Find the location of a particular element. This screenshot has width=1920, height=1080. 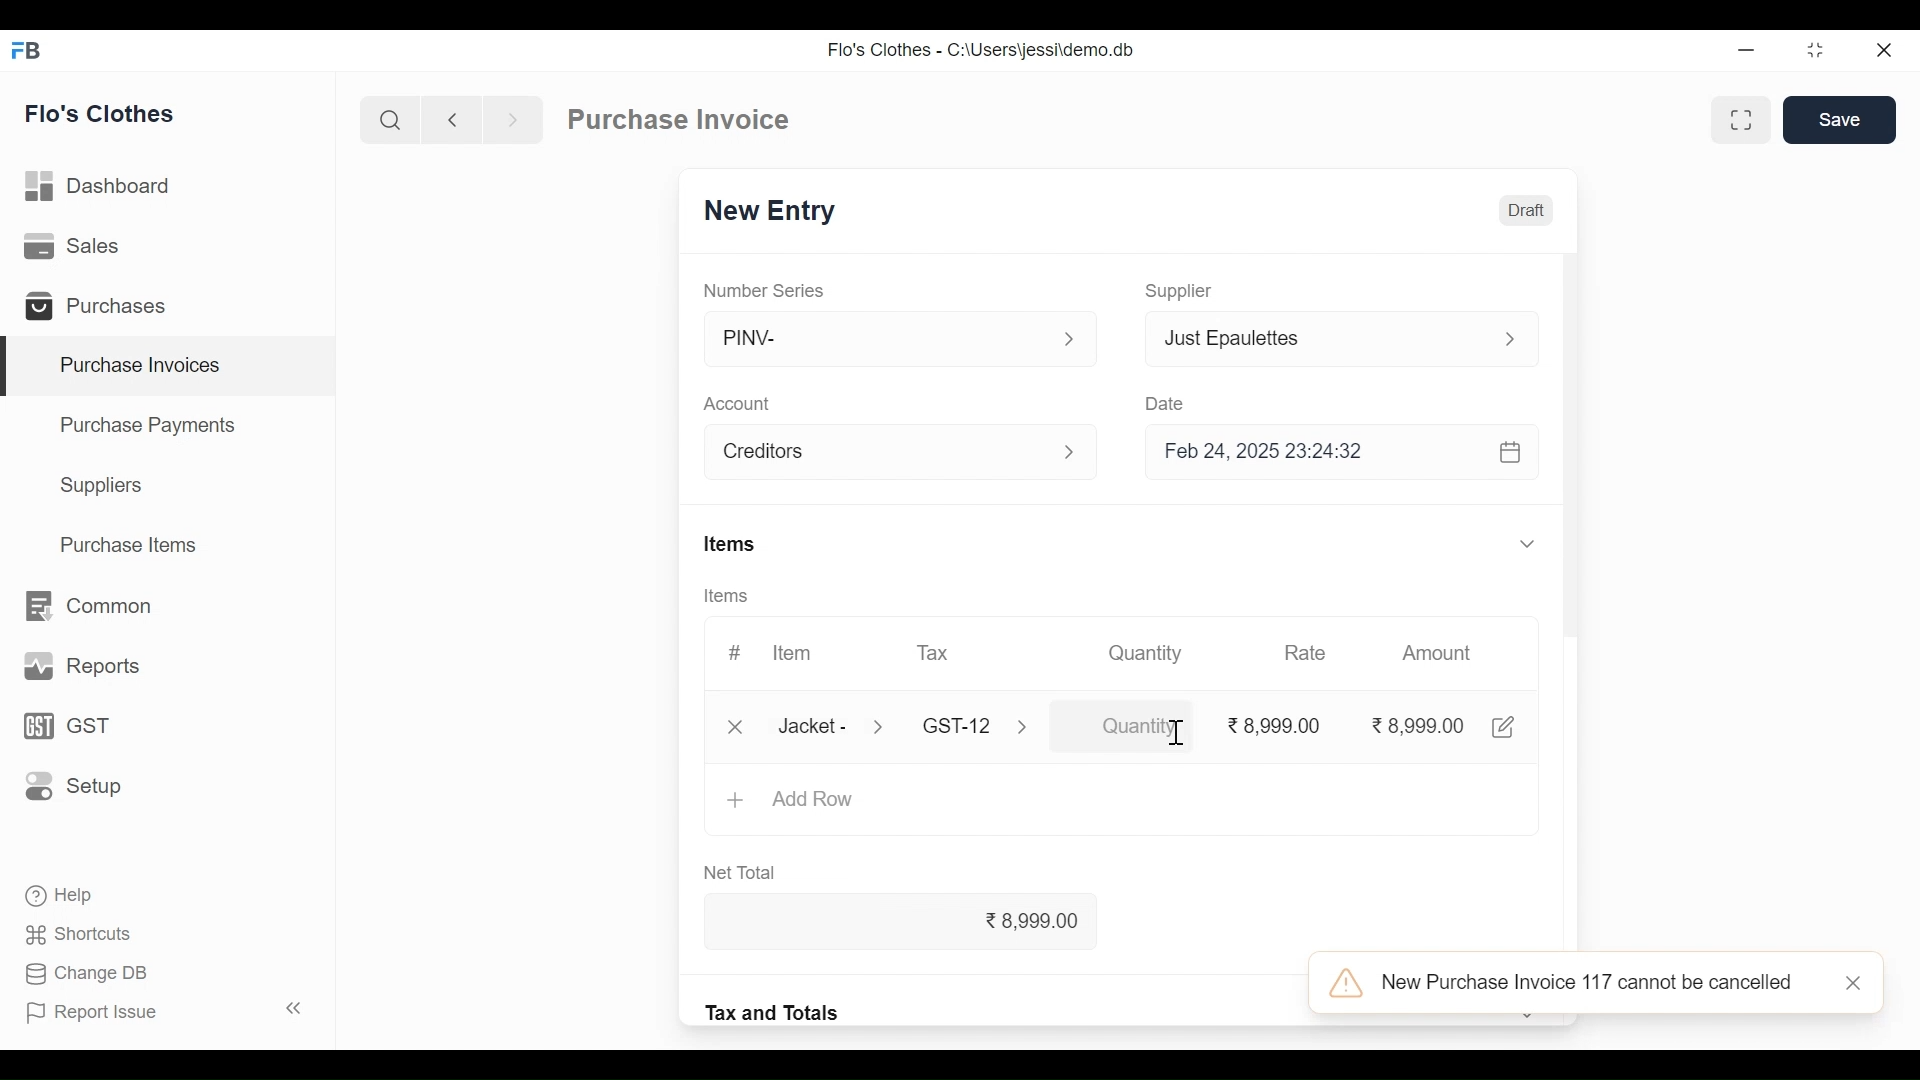

expand is located at coordinates (1069, 339).